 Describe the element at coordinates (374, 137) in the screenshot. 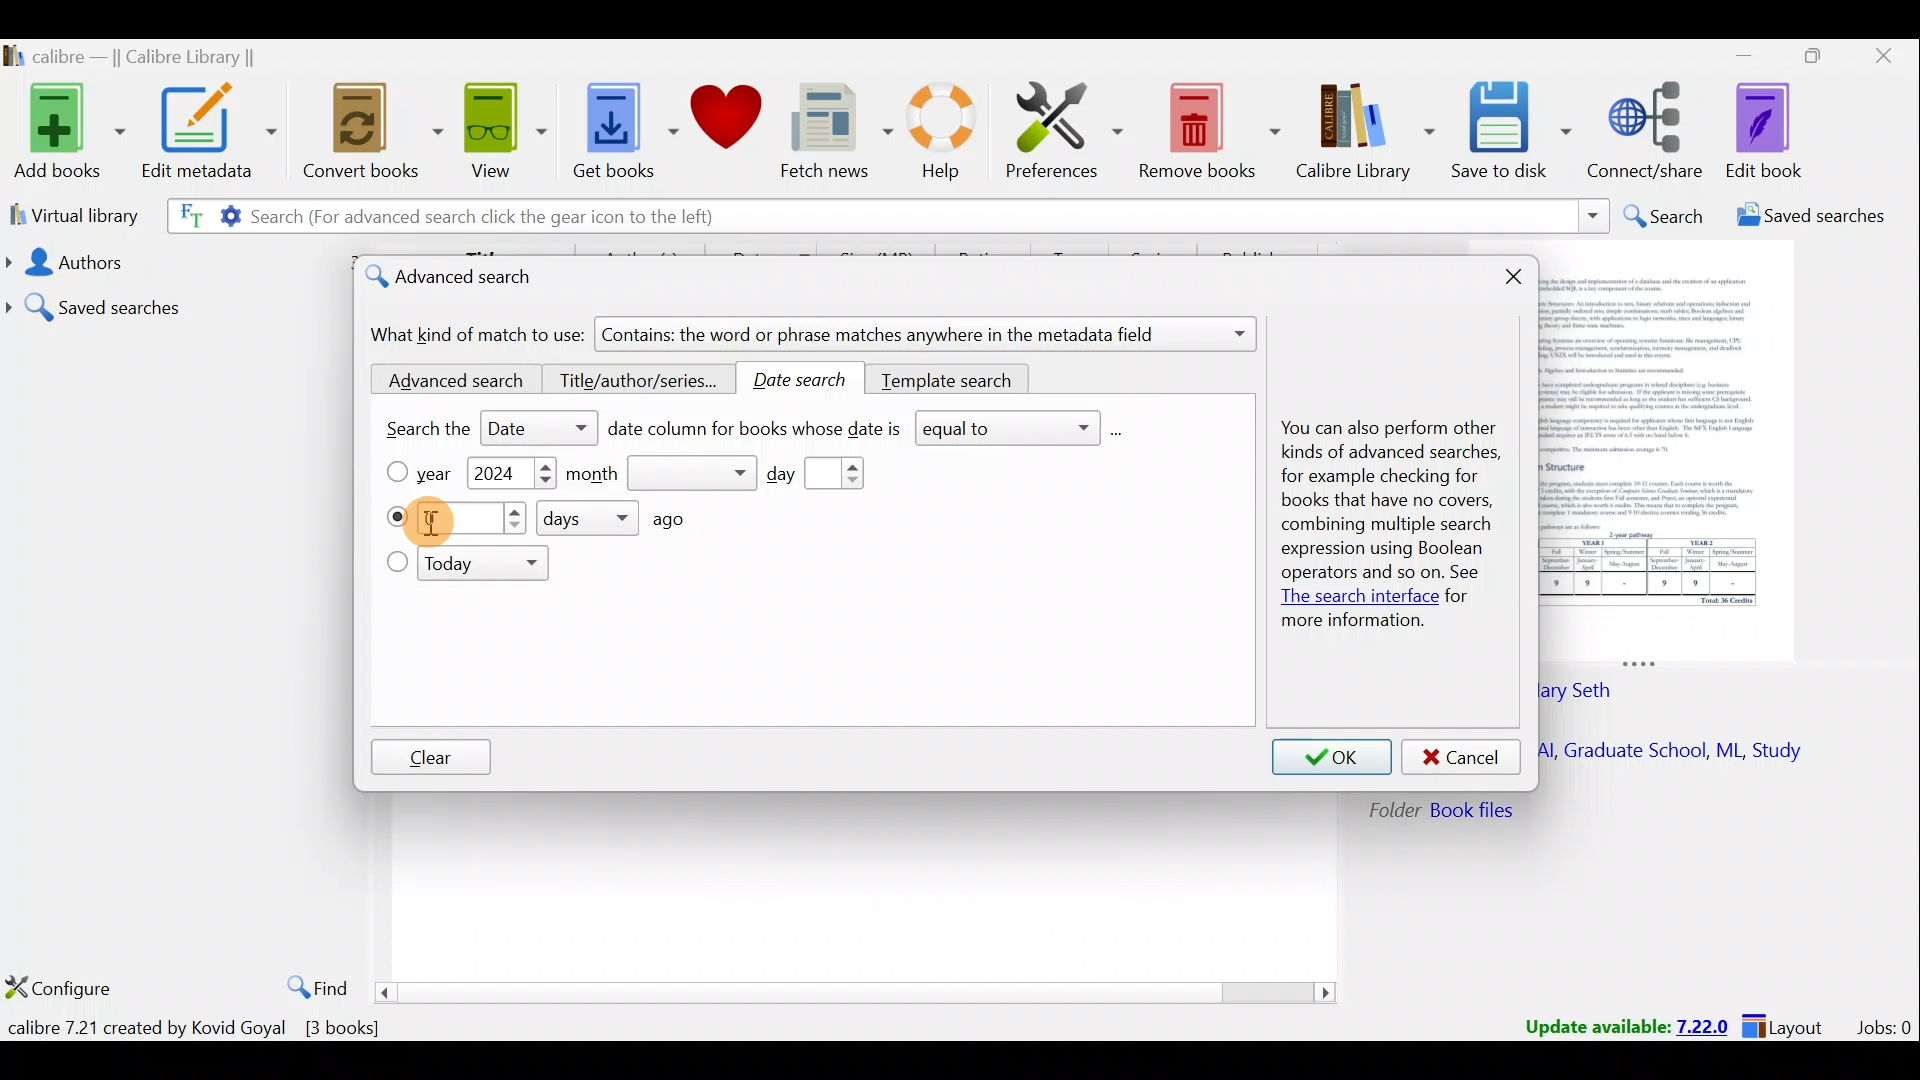

I see `Convert books` at that location.